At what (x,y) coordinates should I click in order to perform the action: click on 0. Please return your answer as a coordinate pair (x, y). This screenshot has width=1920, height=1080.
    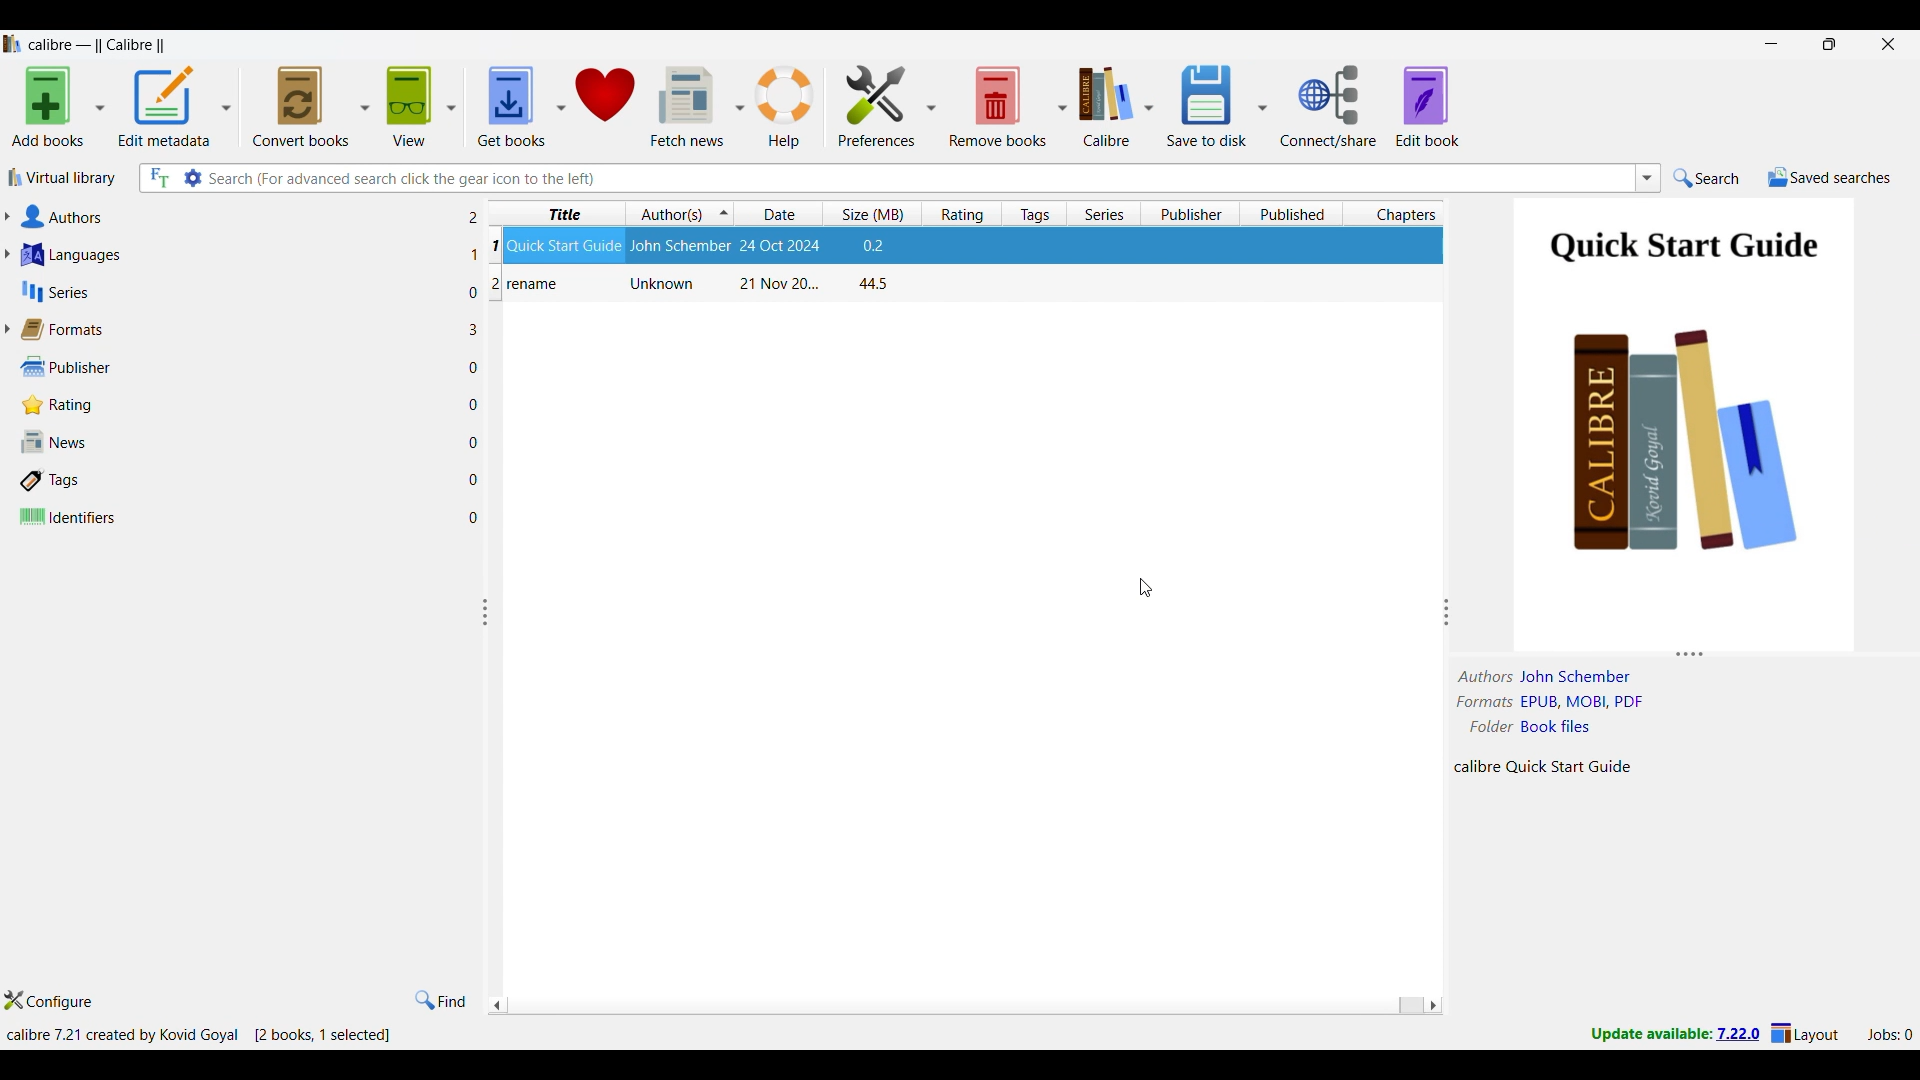
    Looking at the image, I should click on (480, 407).